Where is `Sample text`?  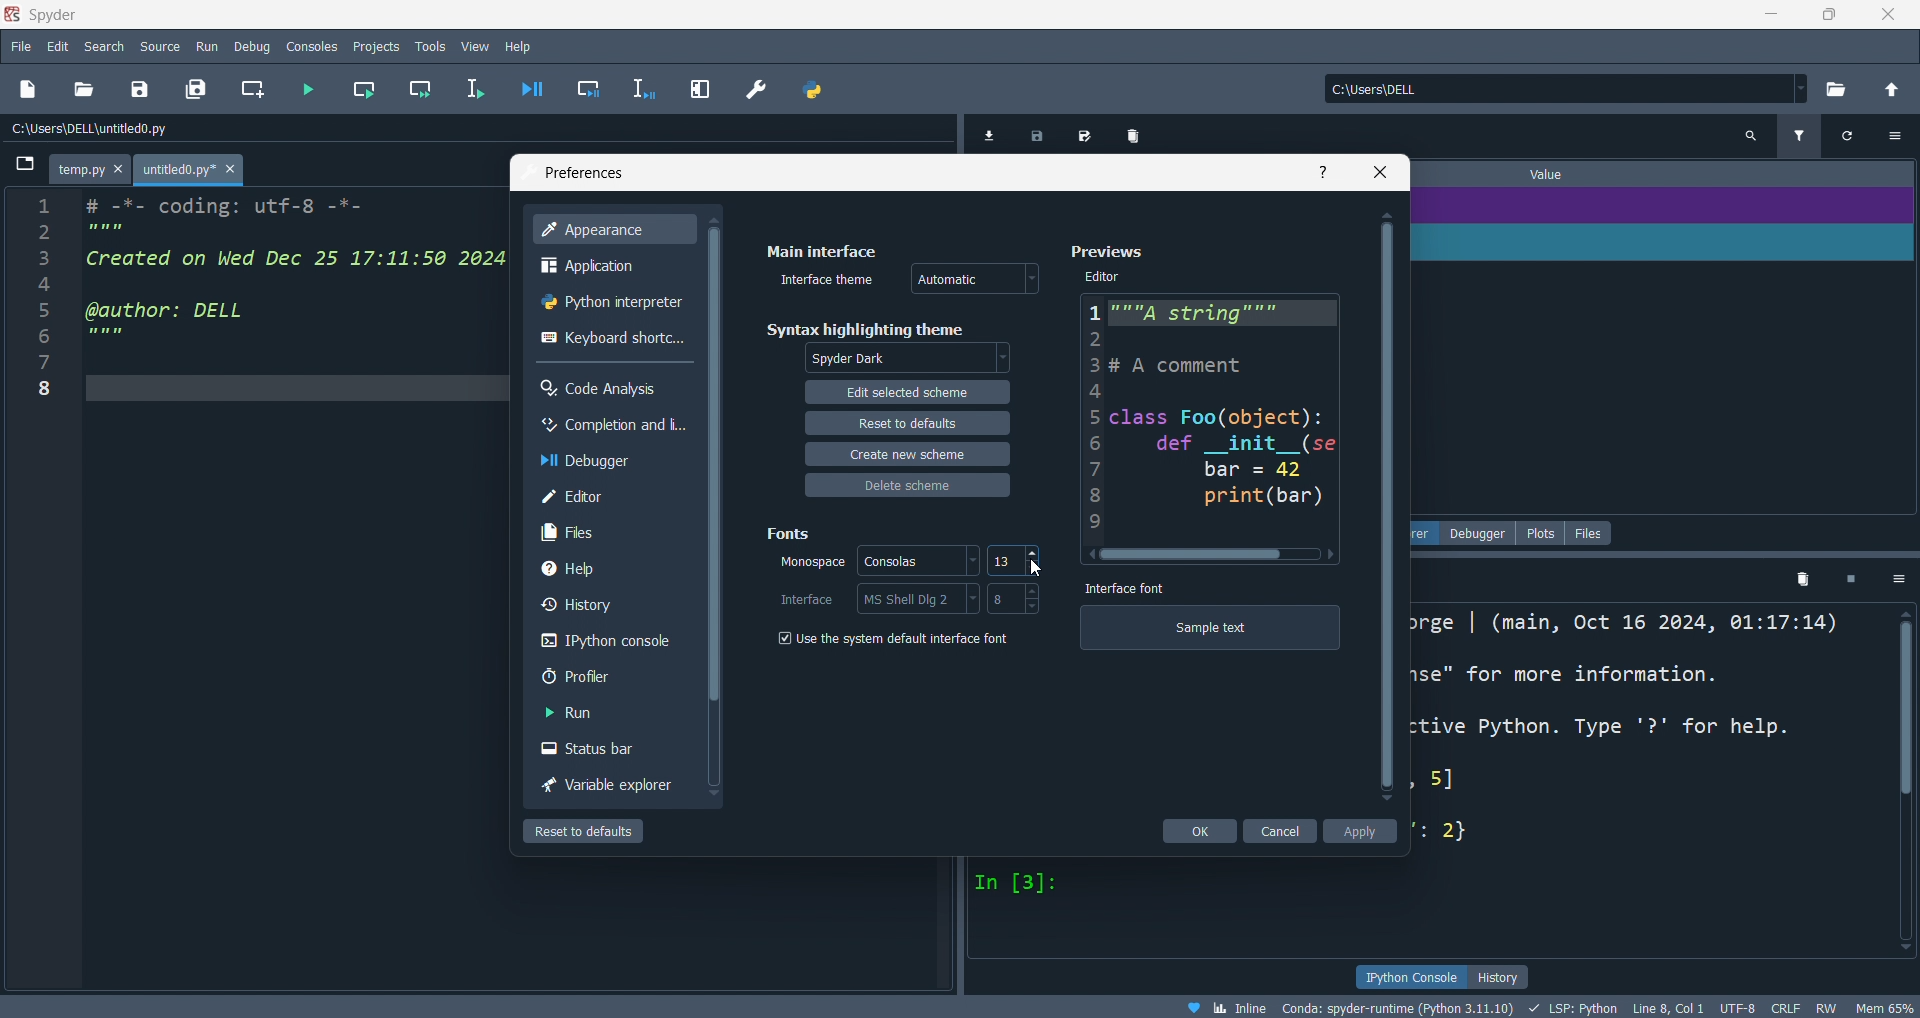 Sample text is located at coordinates (1221, 626).